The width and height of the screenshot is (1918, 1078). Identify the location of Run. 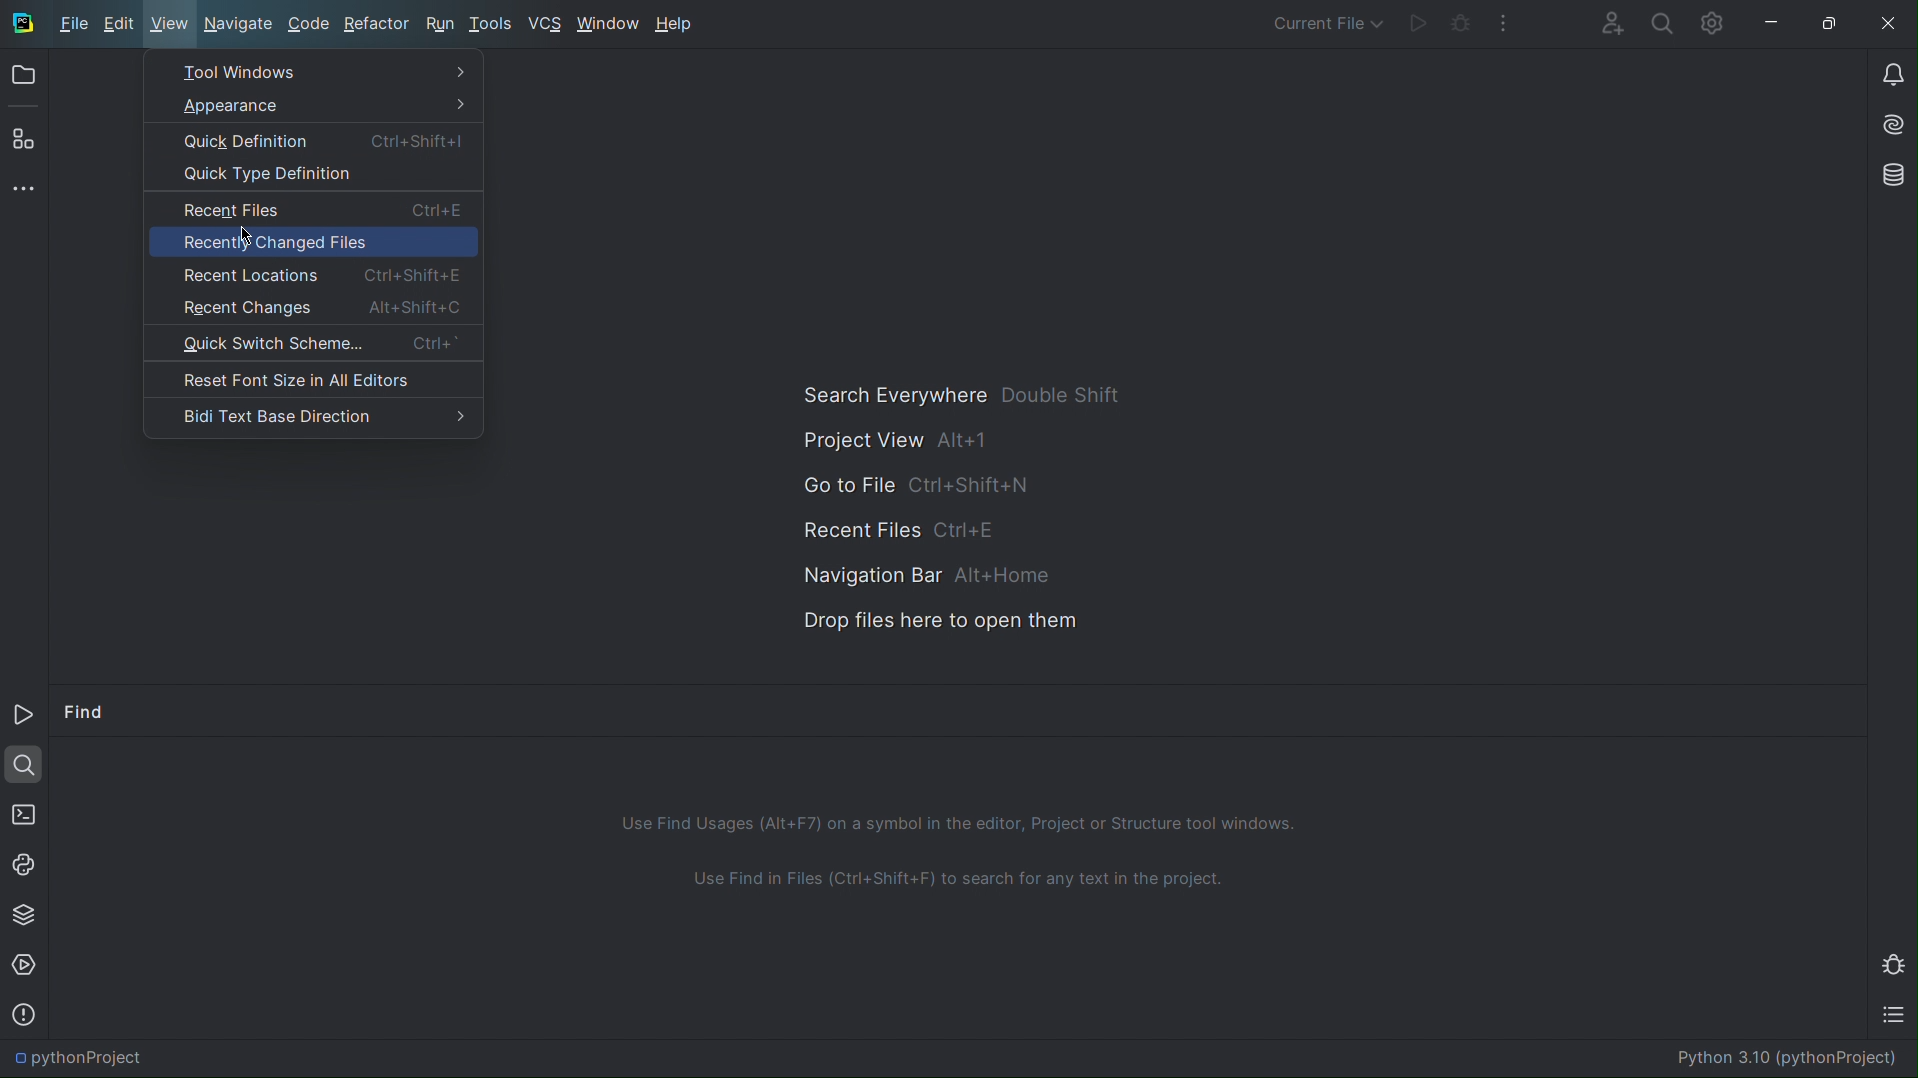
(438, 25).